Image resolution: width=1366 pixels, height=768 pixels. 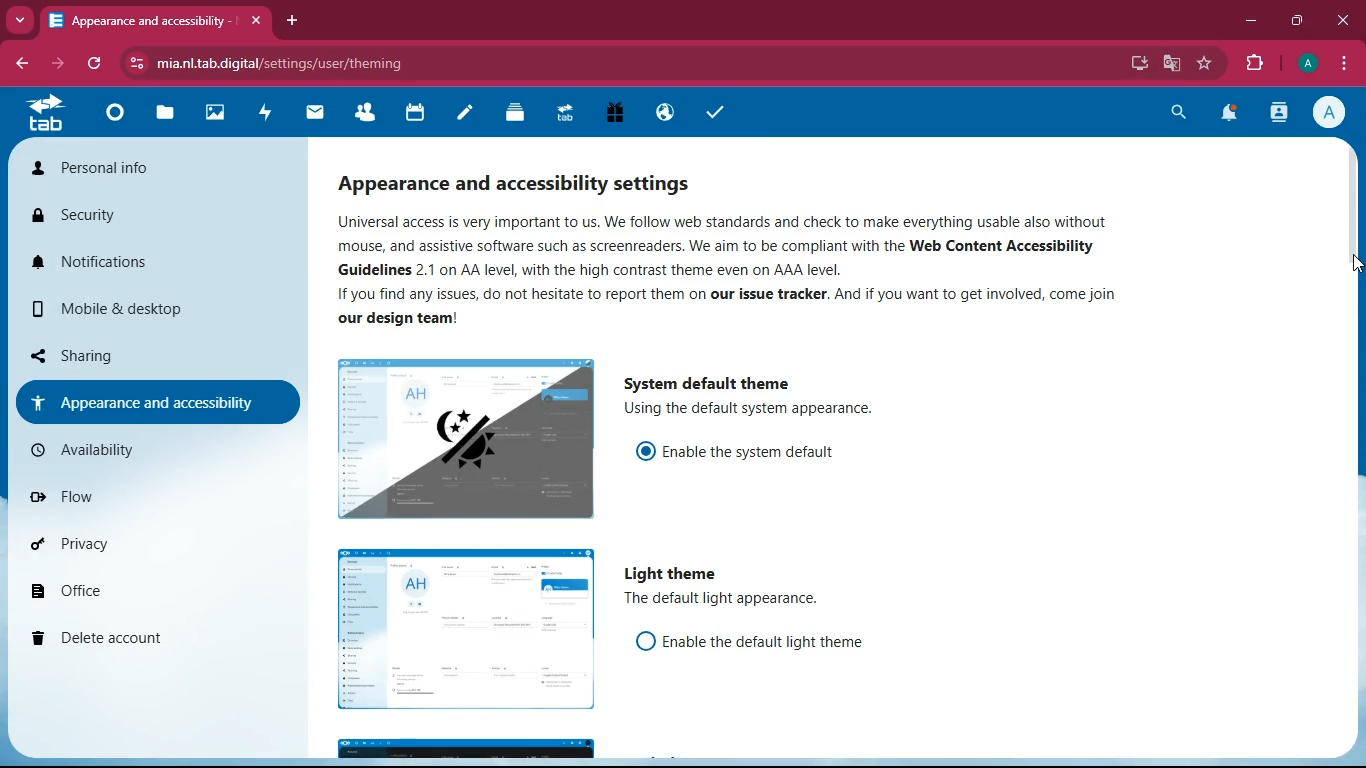 I want to click on image, so click(x=464, y=439).